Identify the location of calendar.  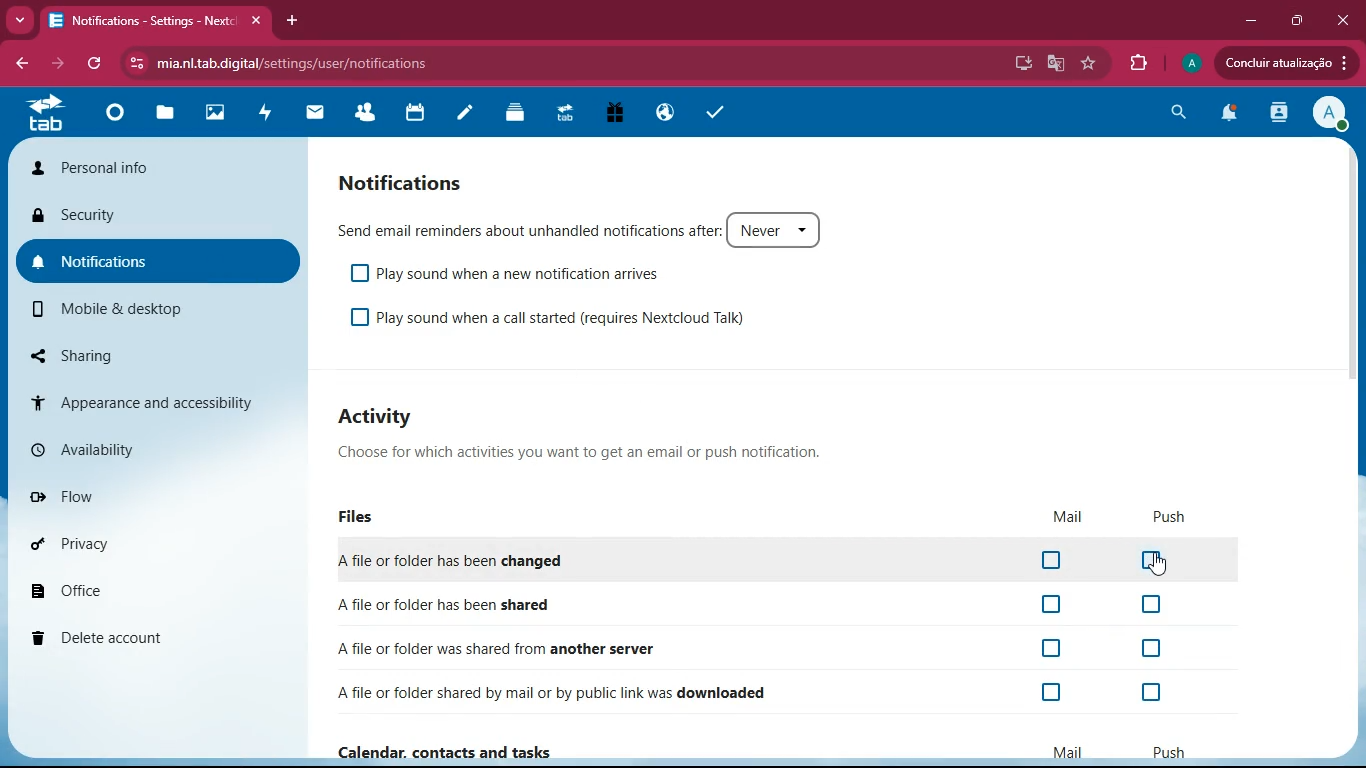
(415, 112).